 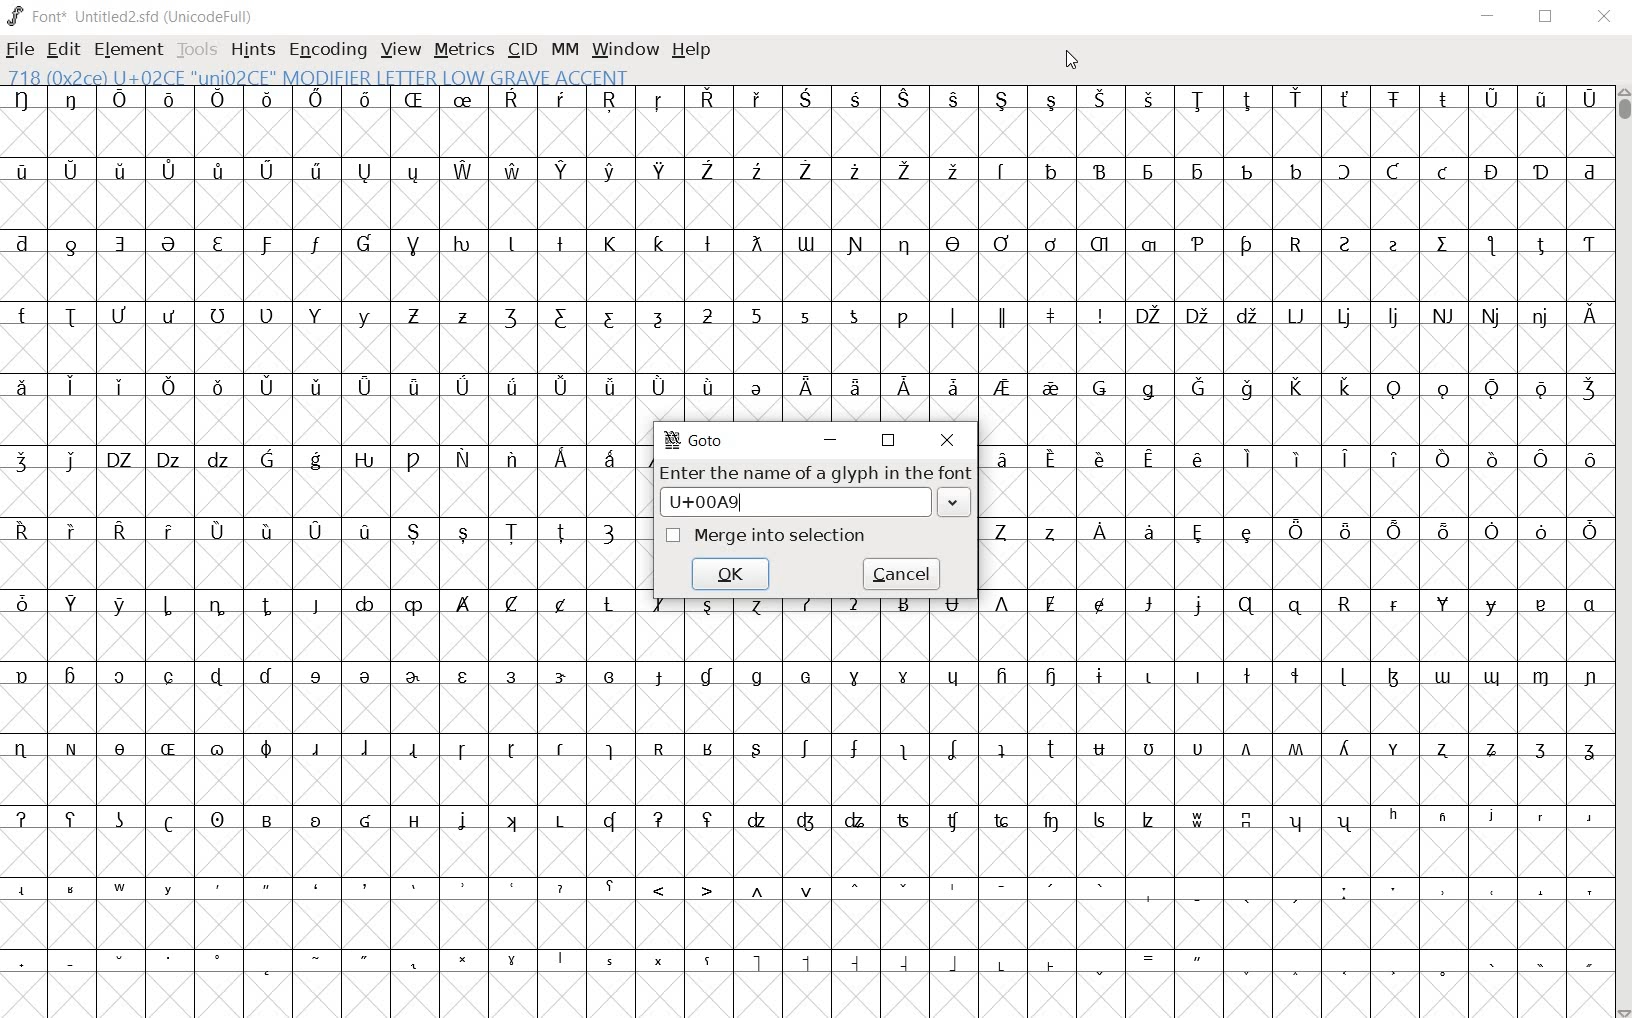 What do you see at coordinates (251, 51) in the screenshot?
I see `hints` at bounding box center [251, 51].